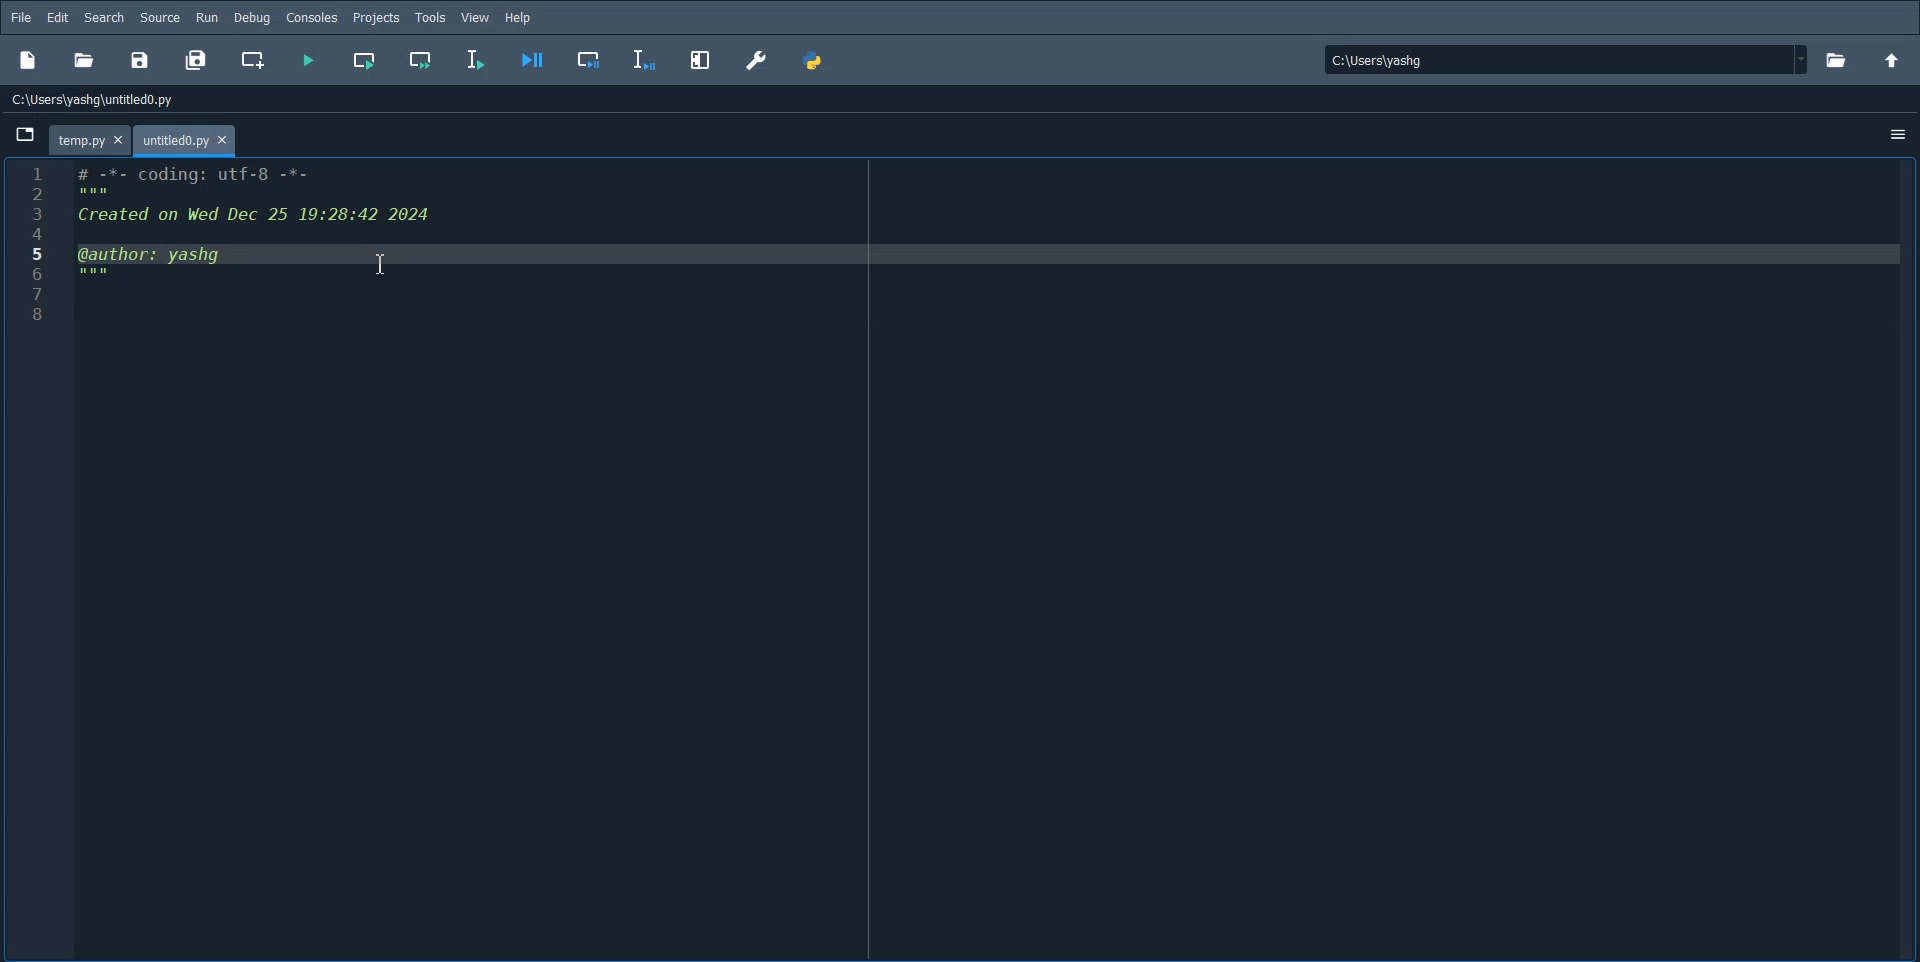 This screenshot has height=962, width=1920. What do you see at coordinates (87, 140) in the screenshot?
I see `temp.py X` at bounding box center [87, 140].